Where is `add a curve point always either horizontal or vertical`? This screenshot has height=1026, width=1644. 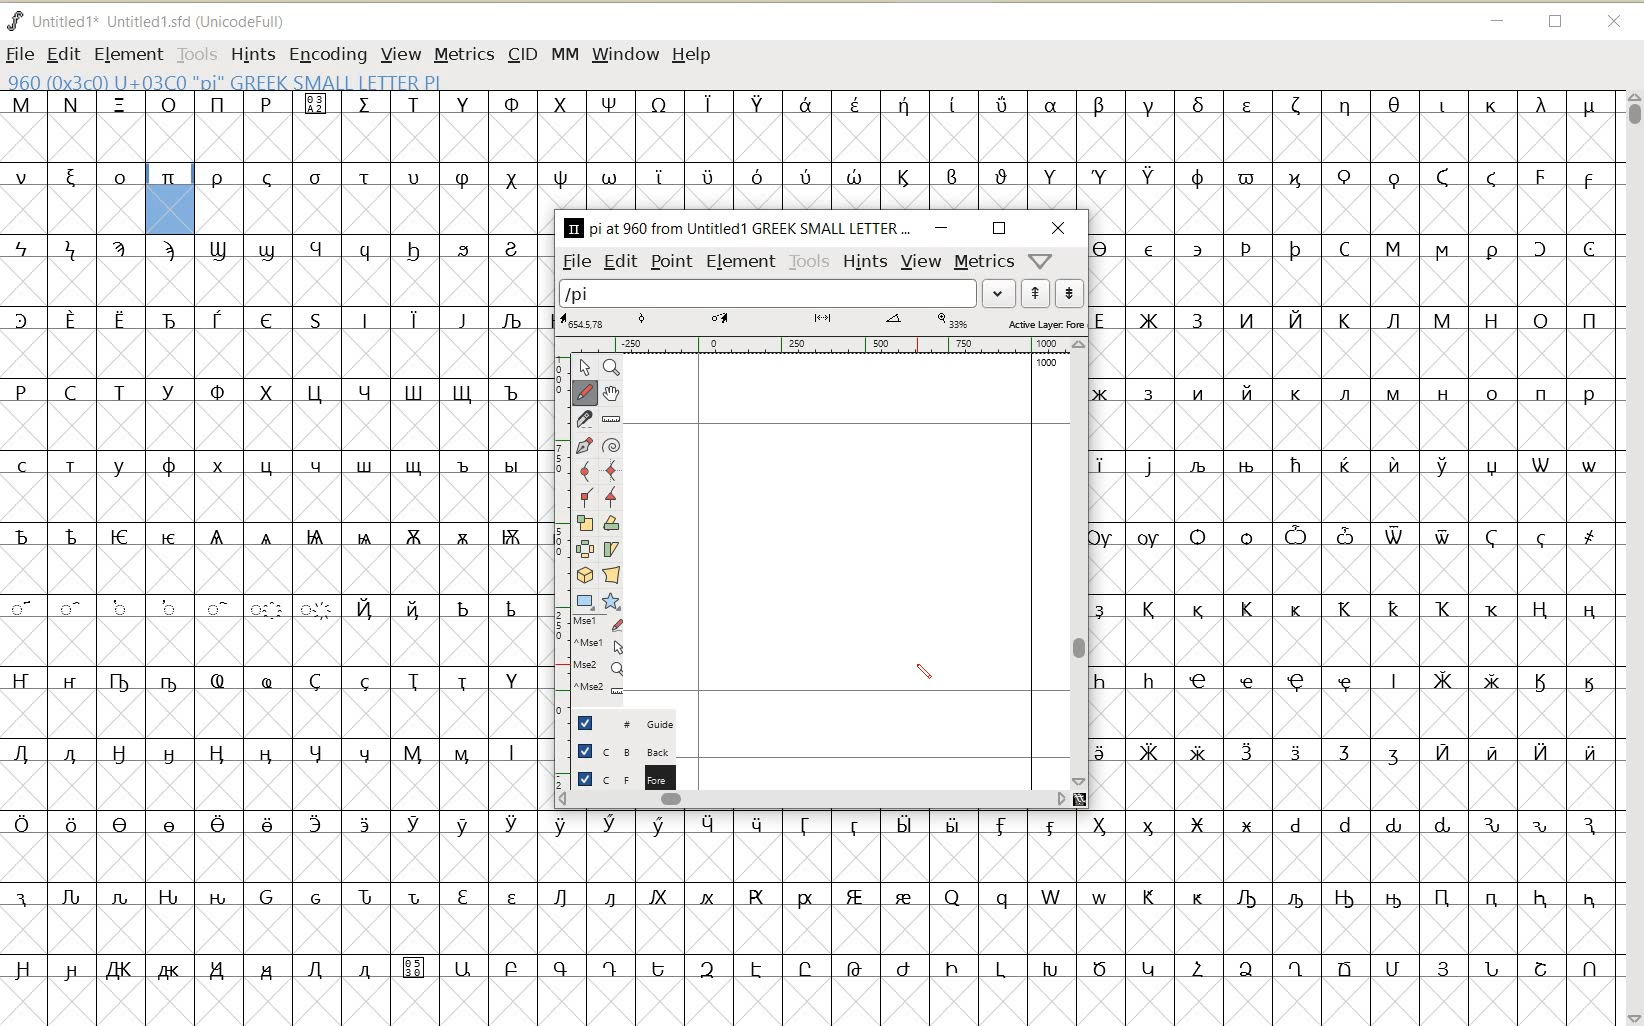
add a curve point always either horizontal or vertical is located at coordinates (613, 470).